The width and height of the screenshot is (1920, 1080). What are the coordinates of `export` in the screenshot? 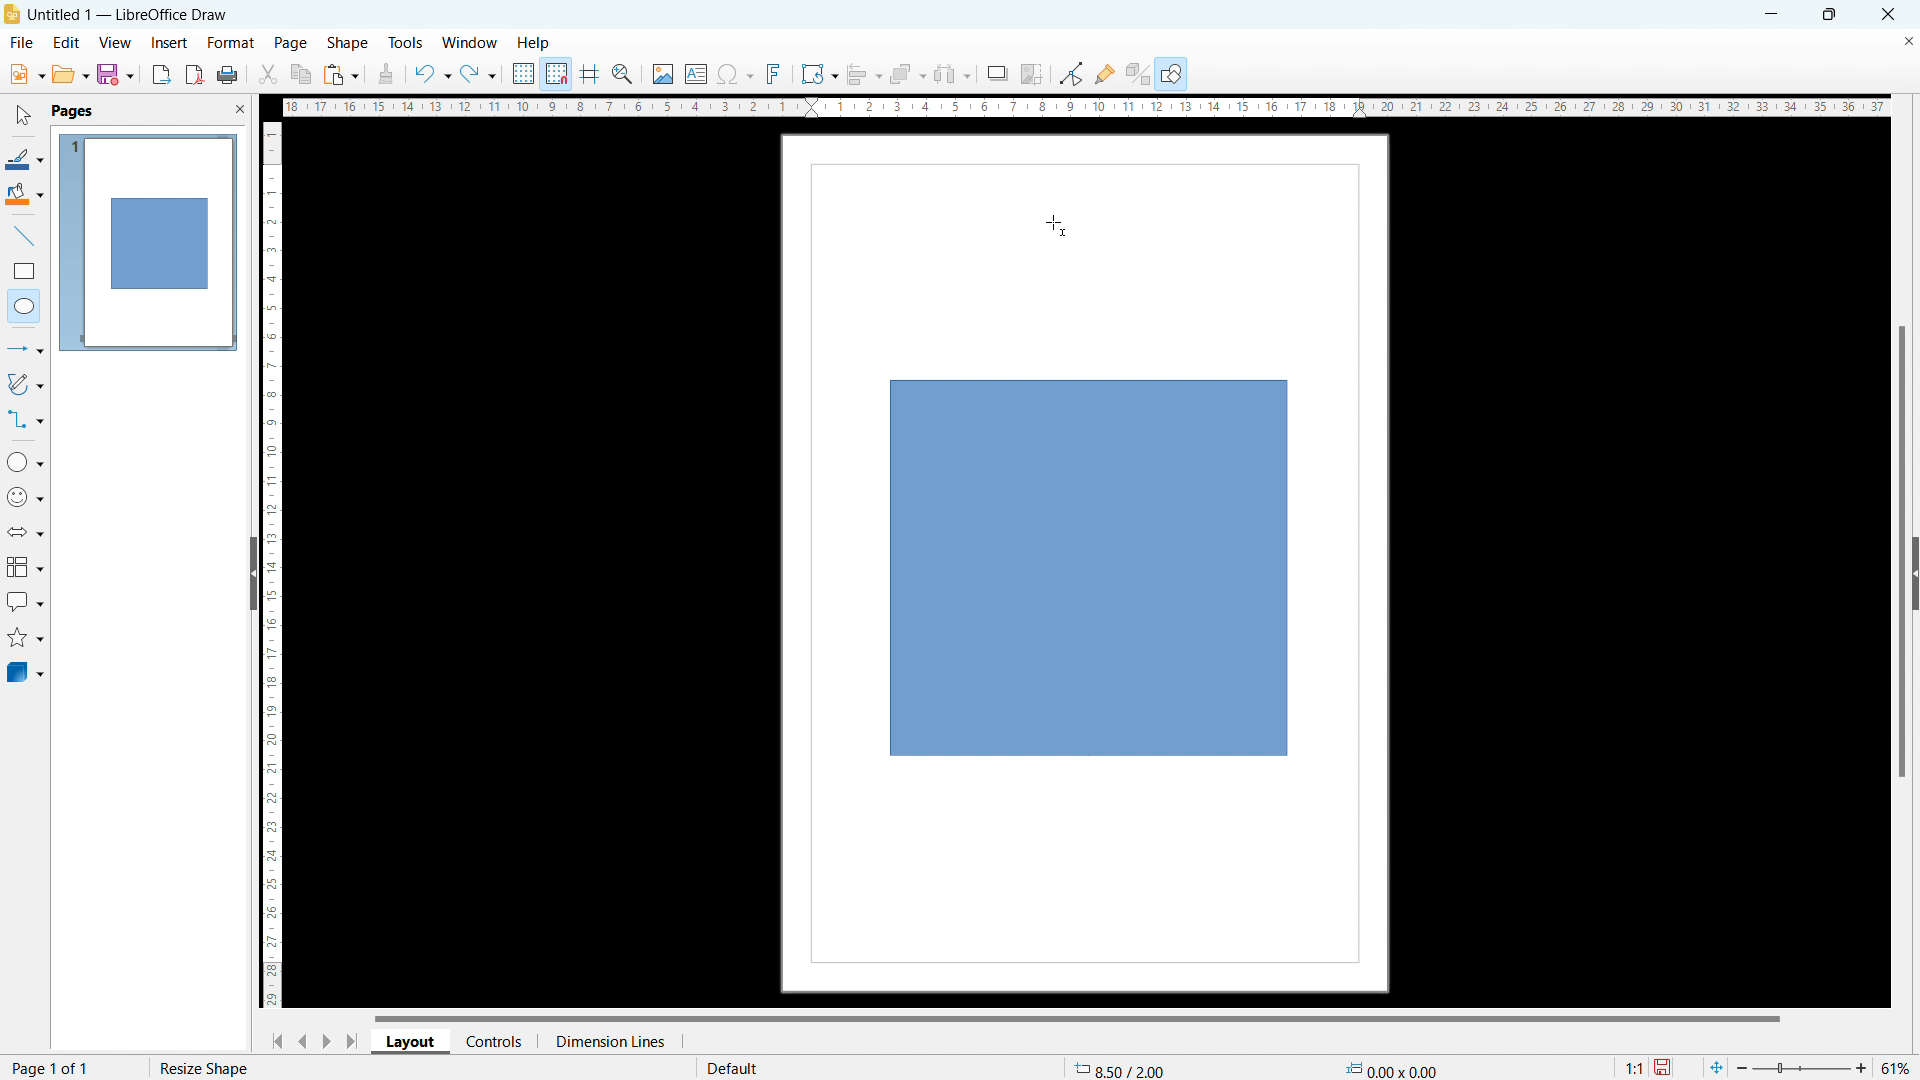 It's located at (162, 74).